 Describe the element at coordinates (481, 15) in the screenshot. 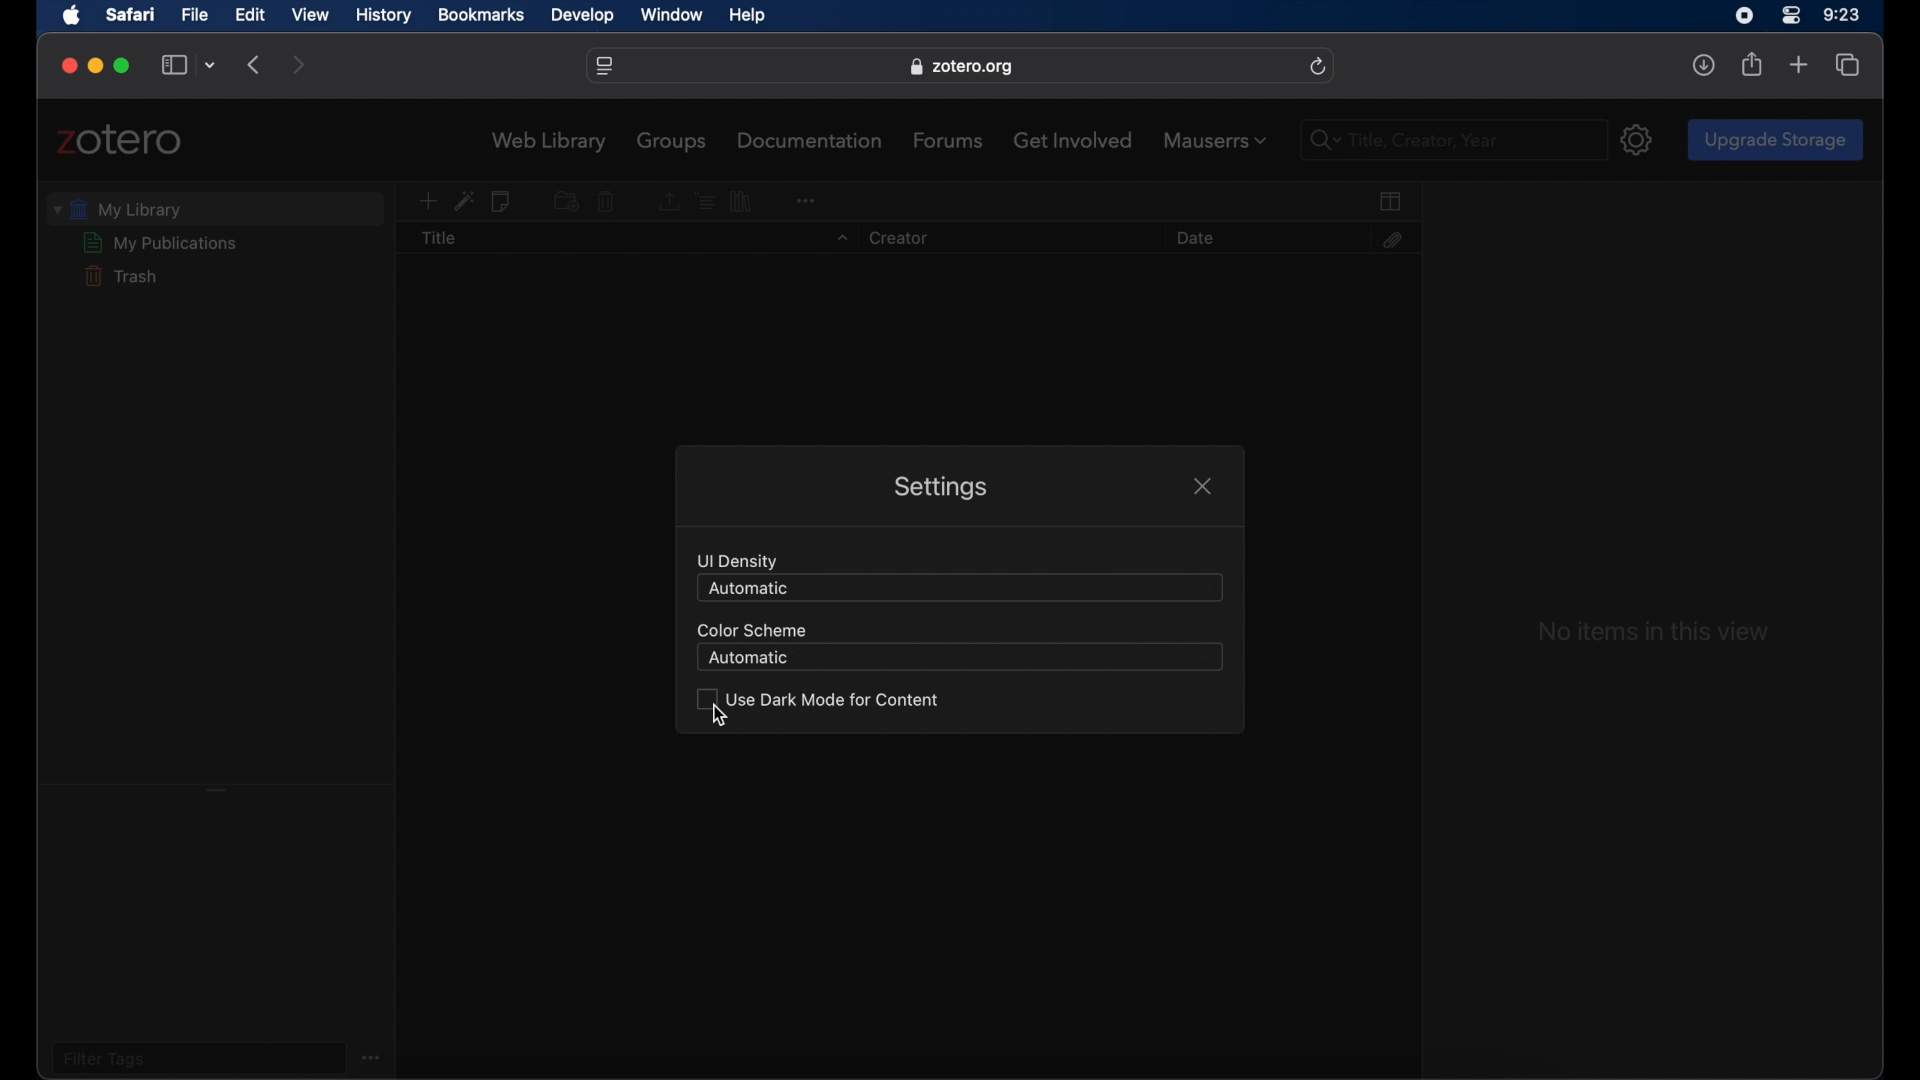

I see `bookmarks` at that location.